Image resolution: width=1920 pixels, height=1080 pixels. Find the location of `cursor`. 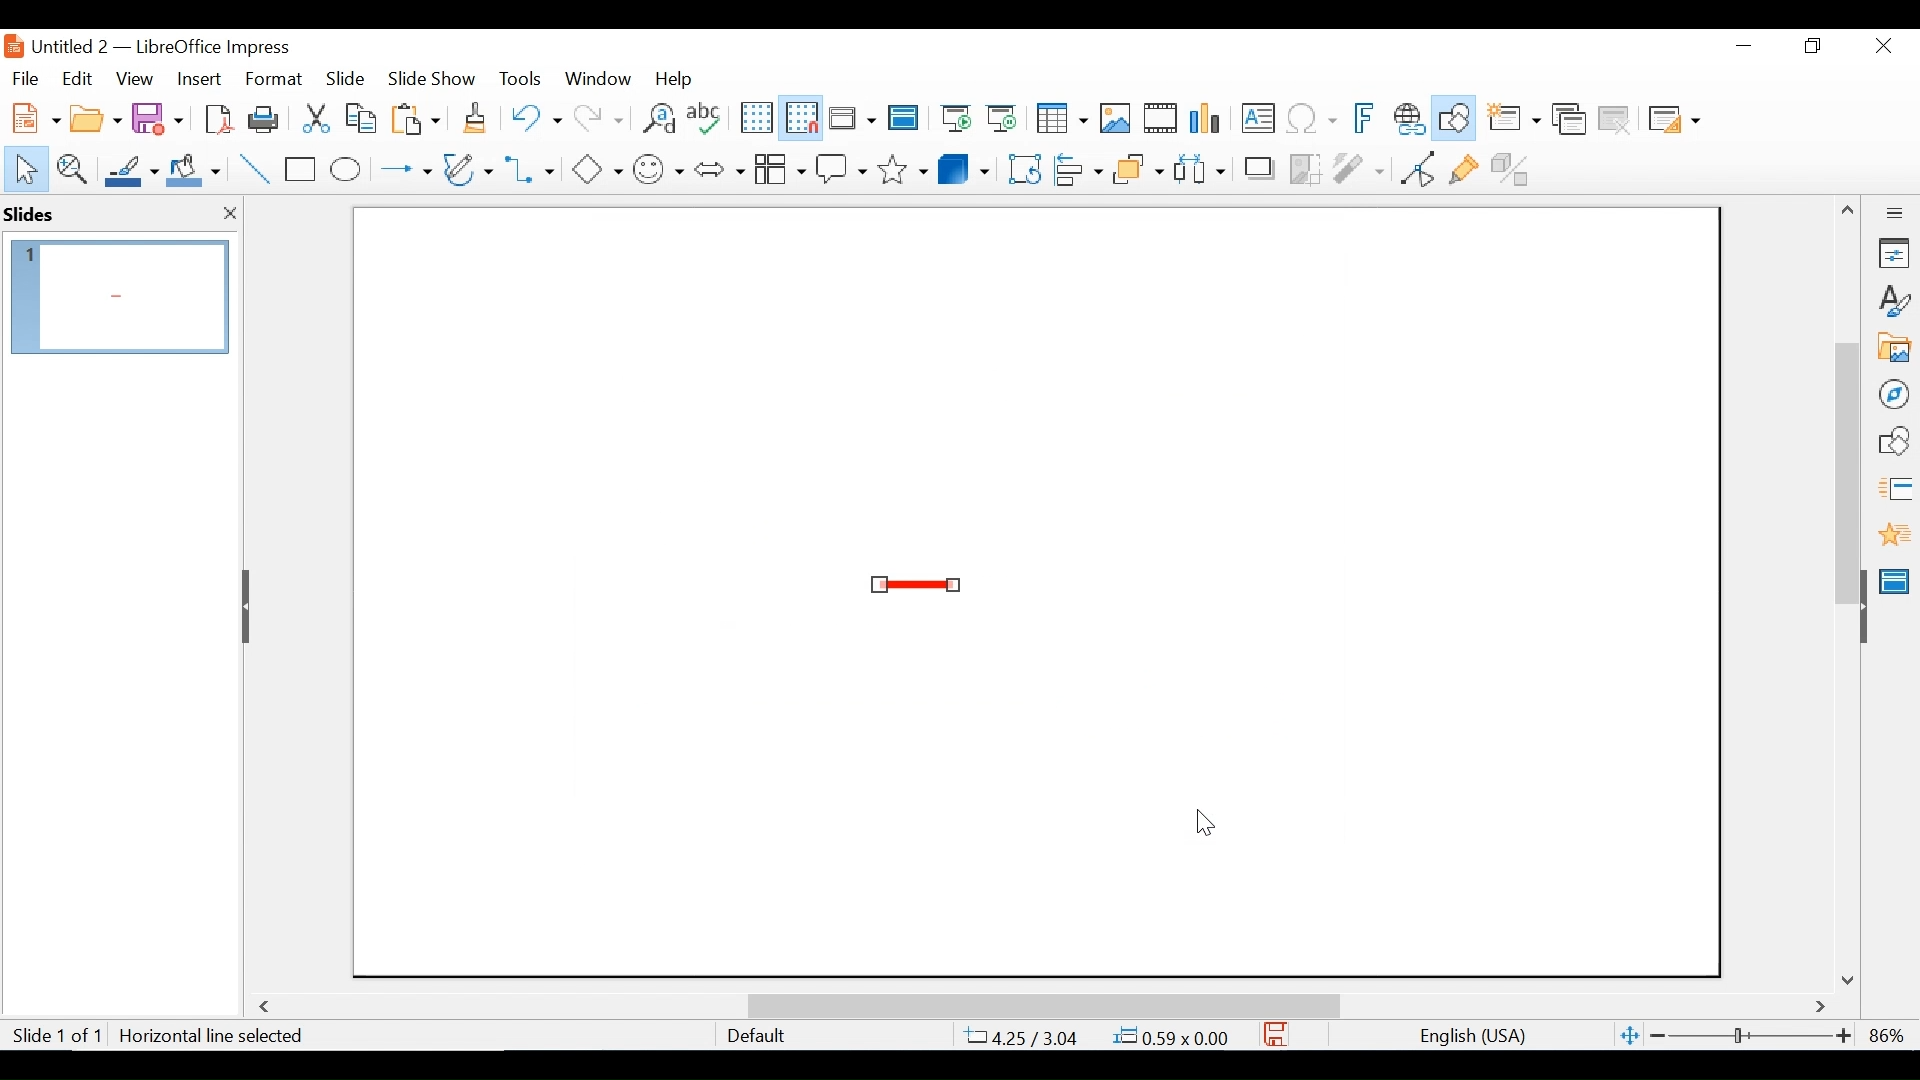

cursor is located at coordinates (1206, 823).